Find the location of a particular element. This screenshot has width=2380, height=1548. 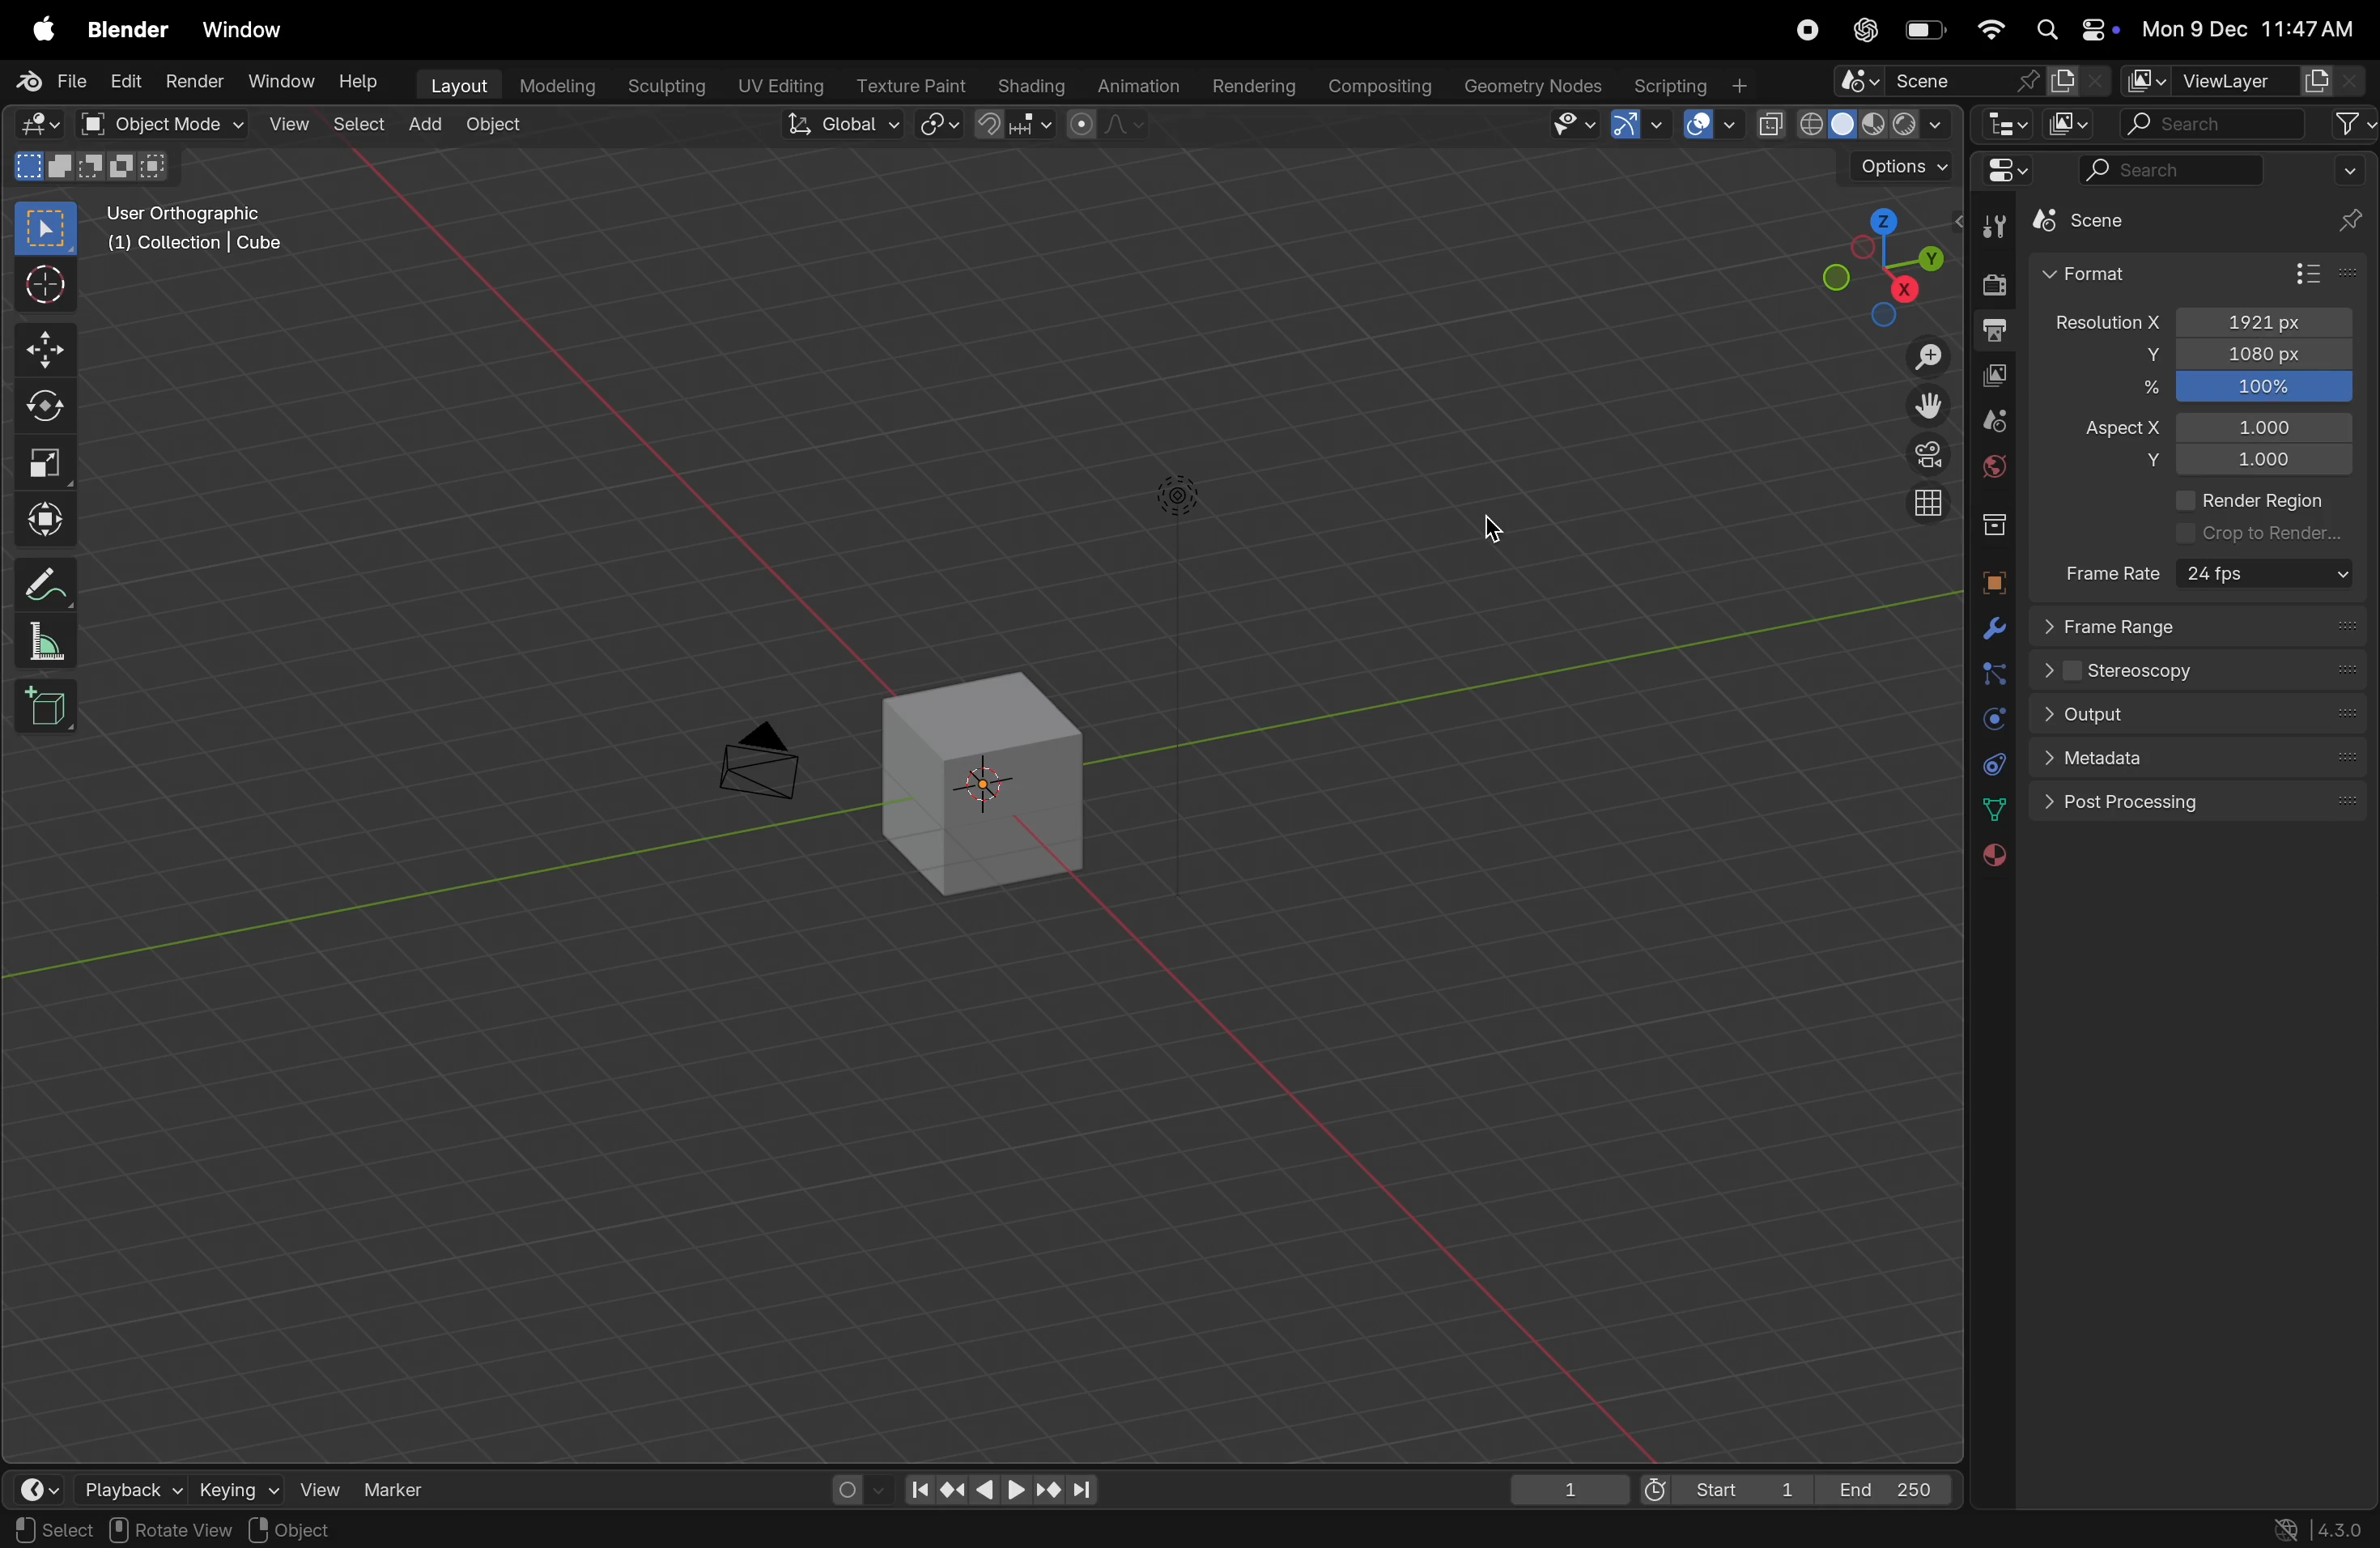

layout is located at coordinates (451, 85).